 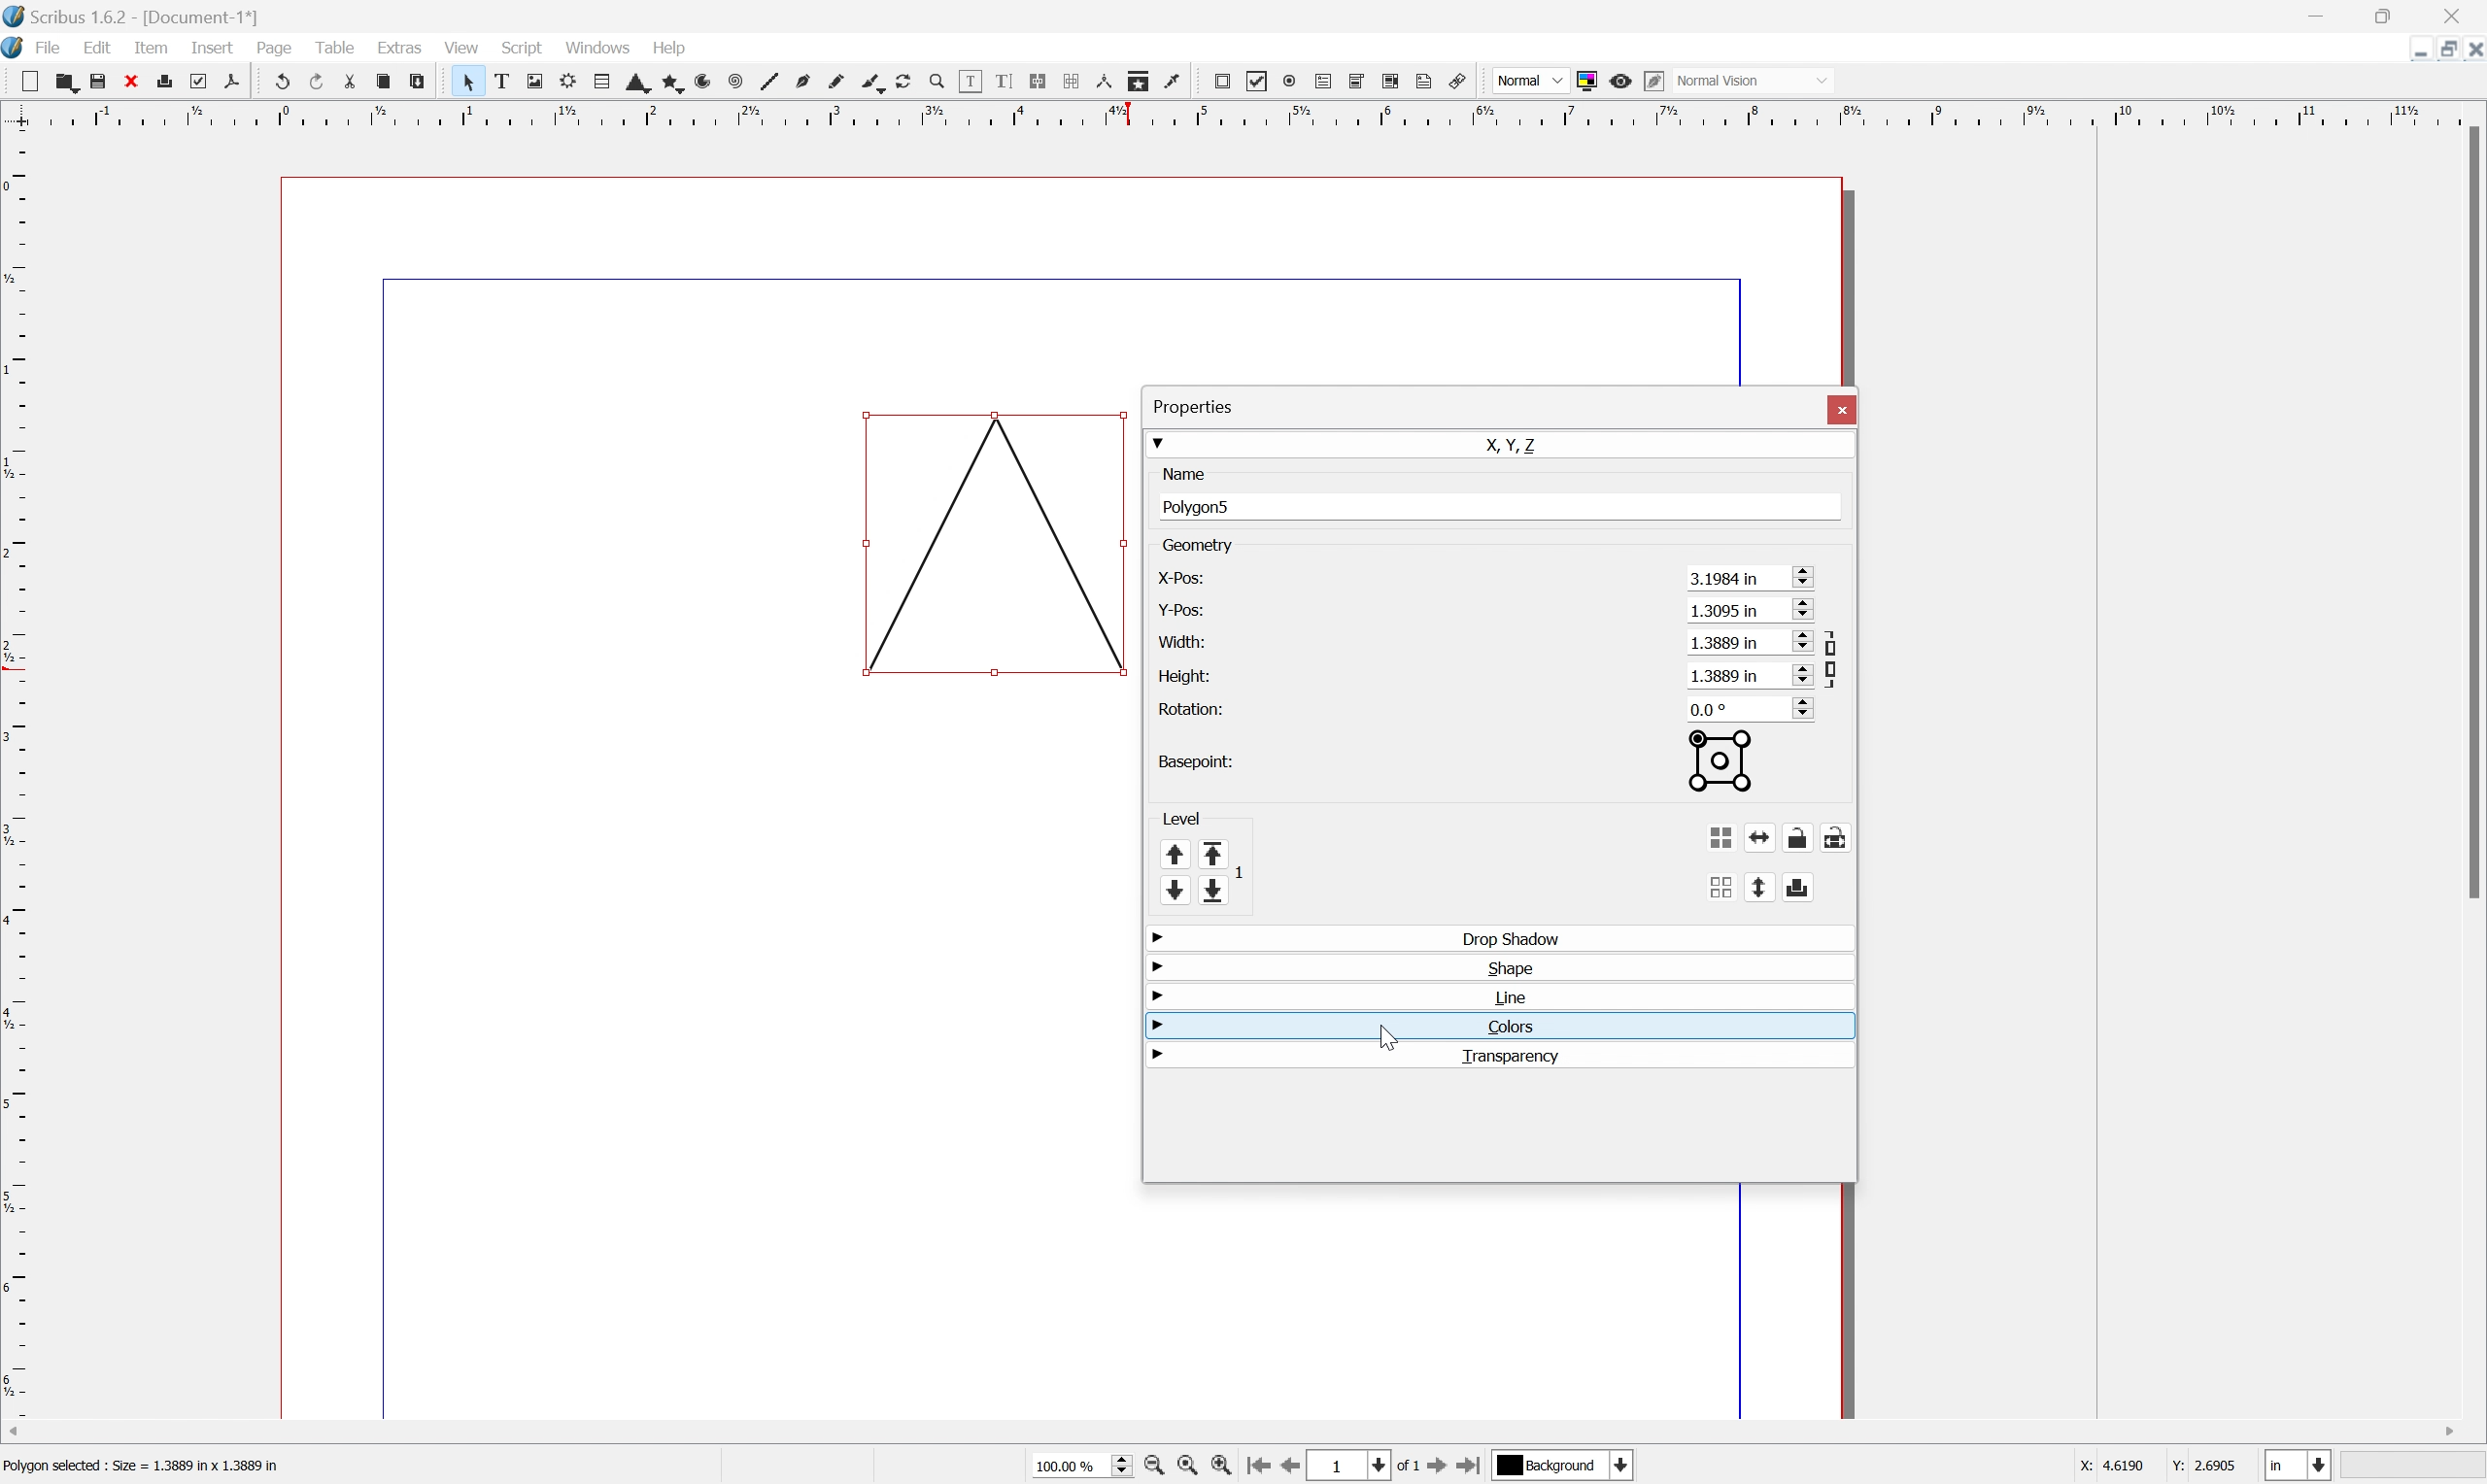 What do you see at coordinates (1180, 816) in the screenshot?
I see `Level` at bounding box center [1180, 816].